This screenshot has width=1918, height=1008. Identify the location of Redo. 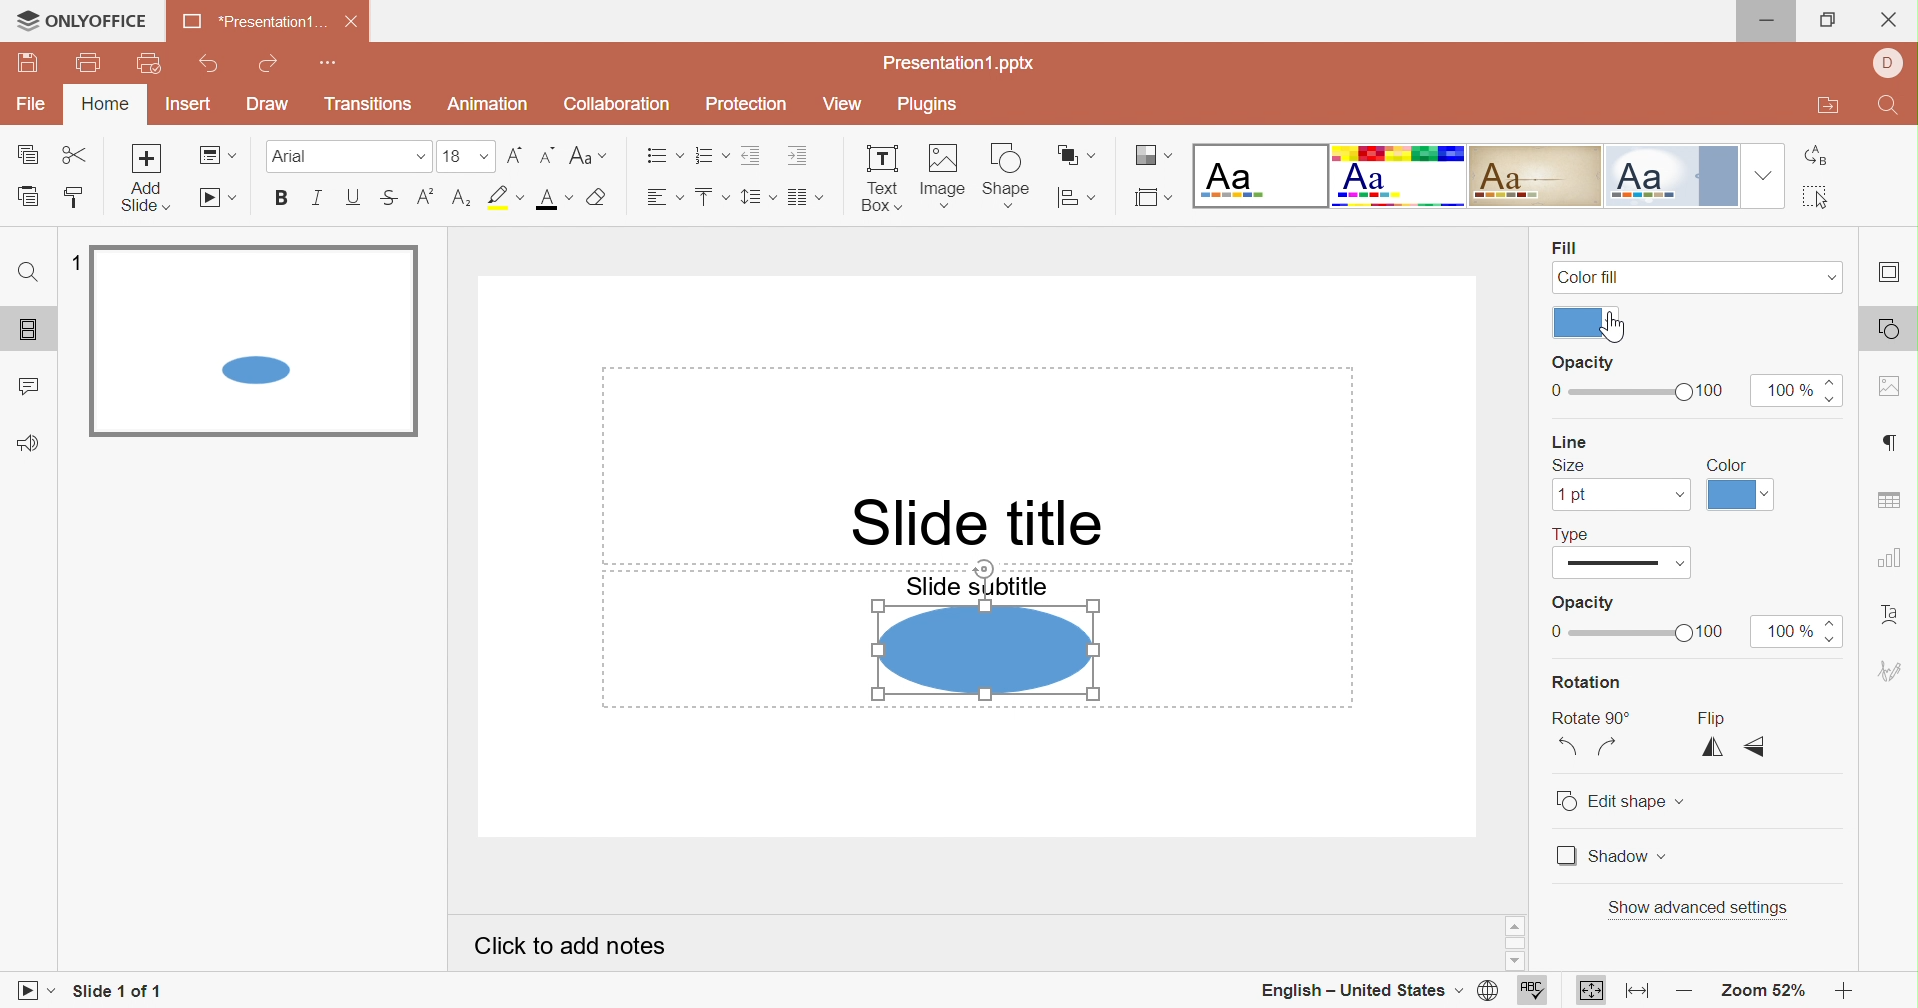
(271, 66).